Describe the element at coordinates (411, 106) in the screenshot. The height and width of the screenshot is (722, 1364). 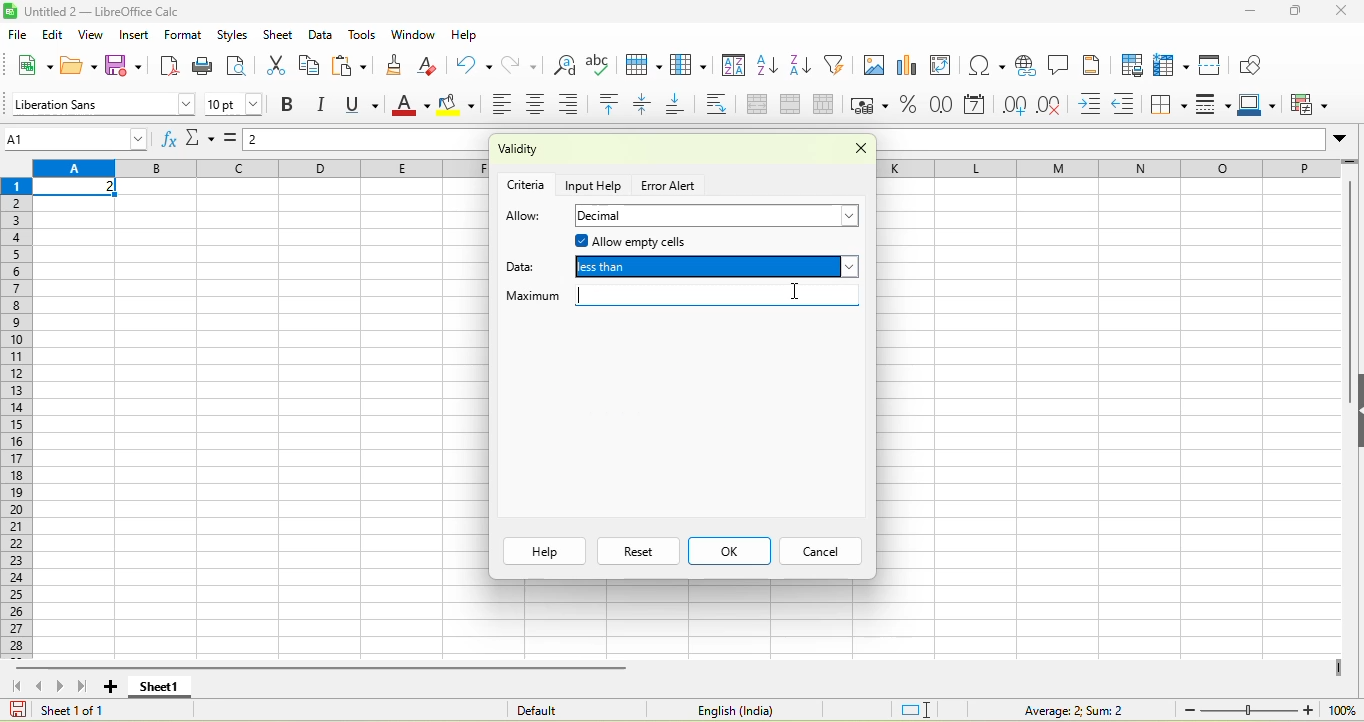
I see `font color` at that location.